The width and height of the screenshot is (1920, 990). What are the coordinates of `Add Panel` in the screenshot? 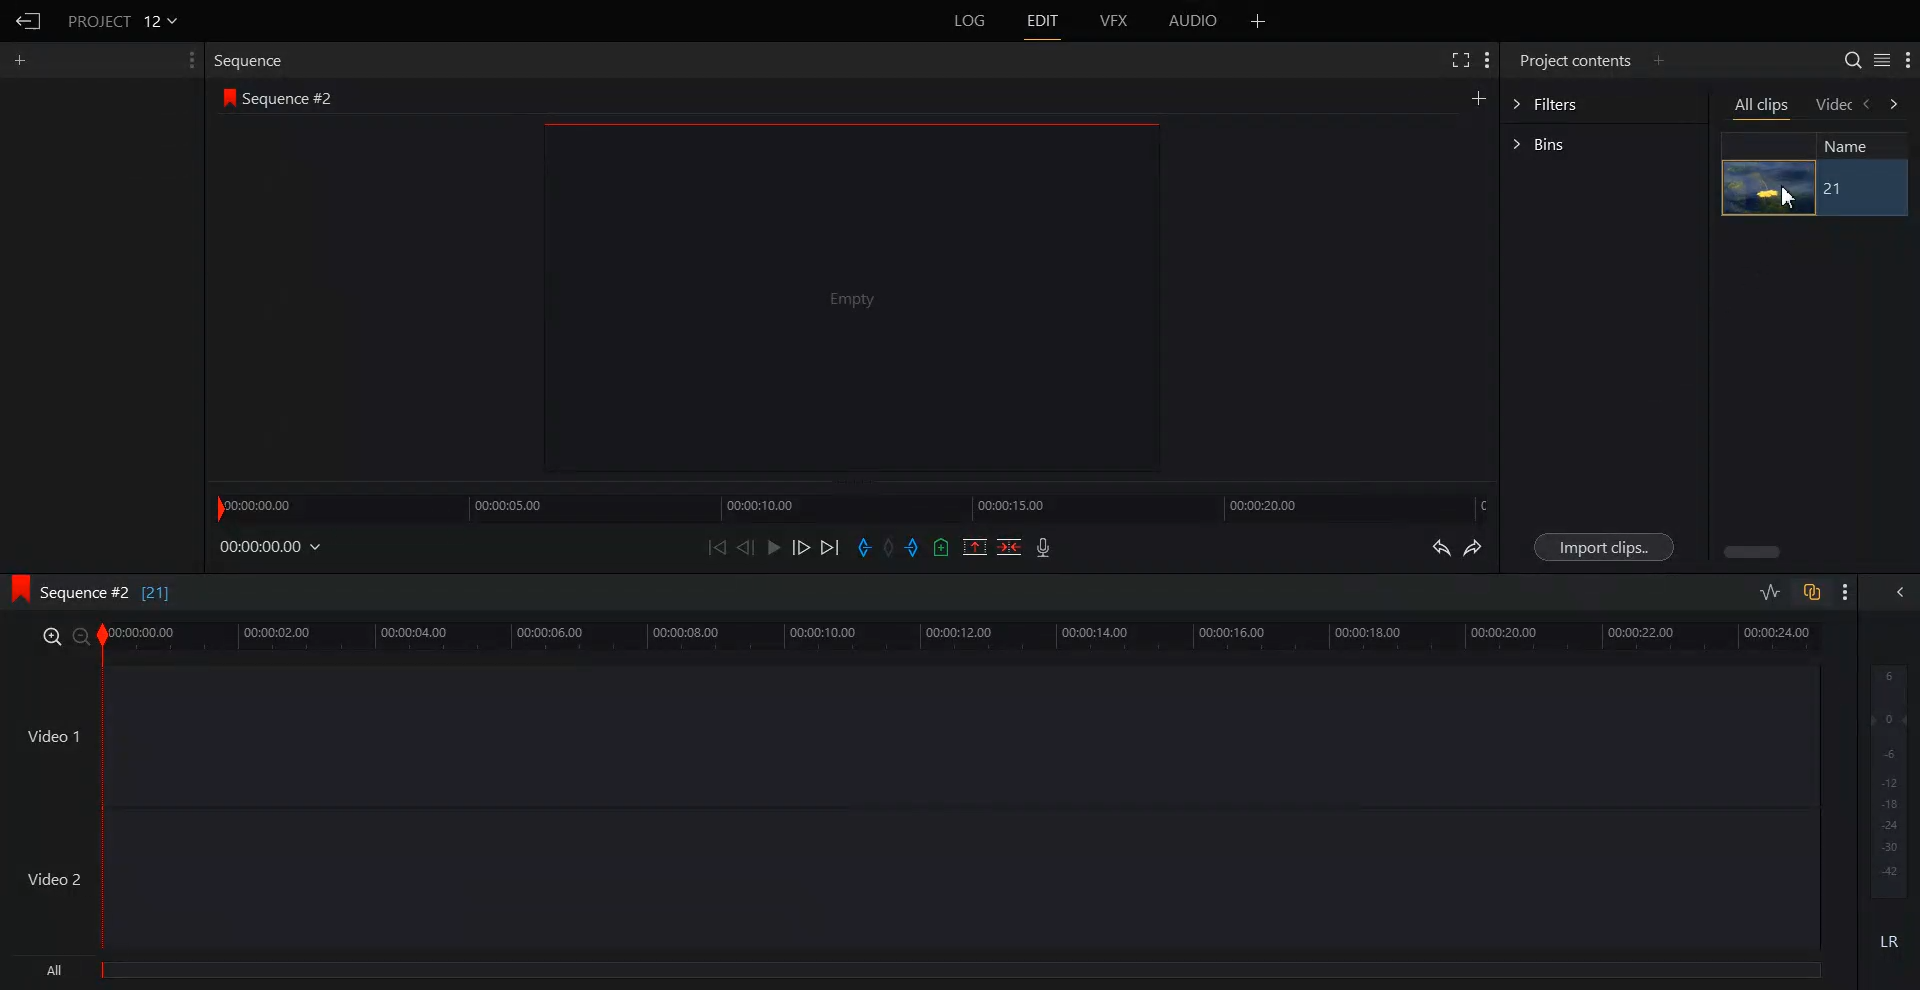 It's located at (1659, 59).